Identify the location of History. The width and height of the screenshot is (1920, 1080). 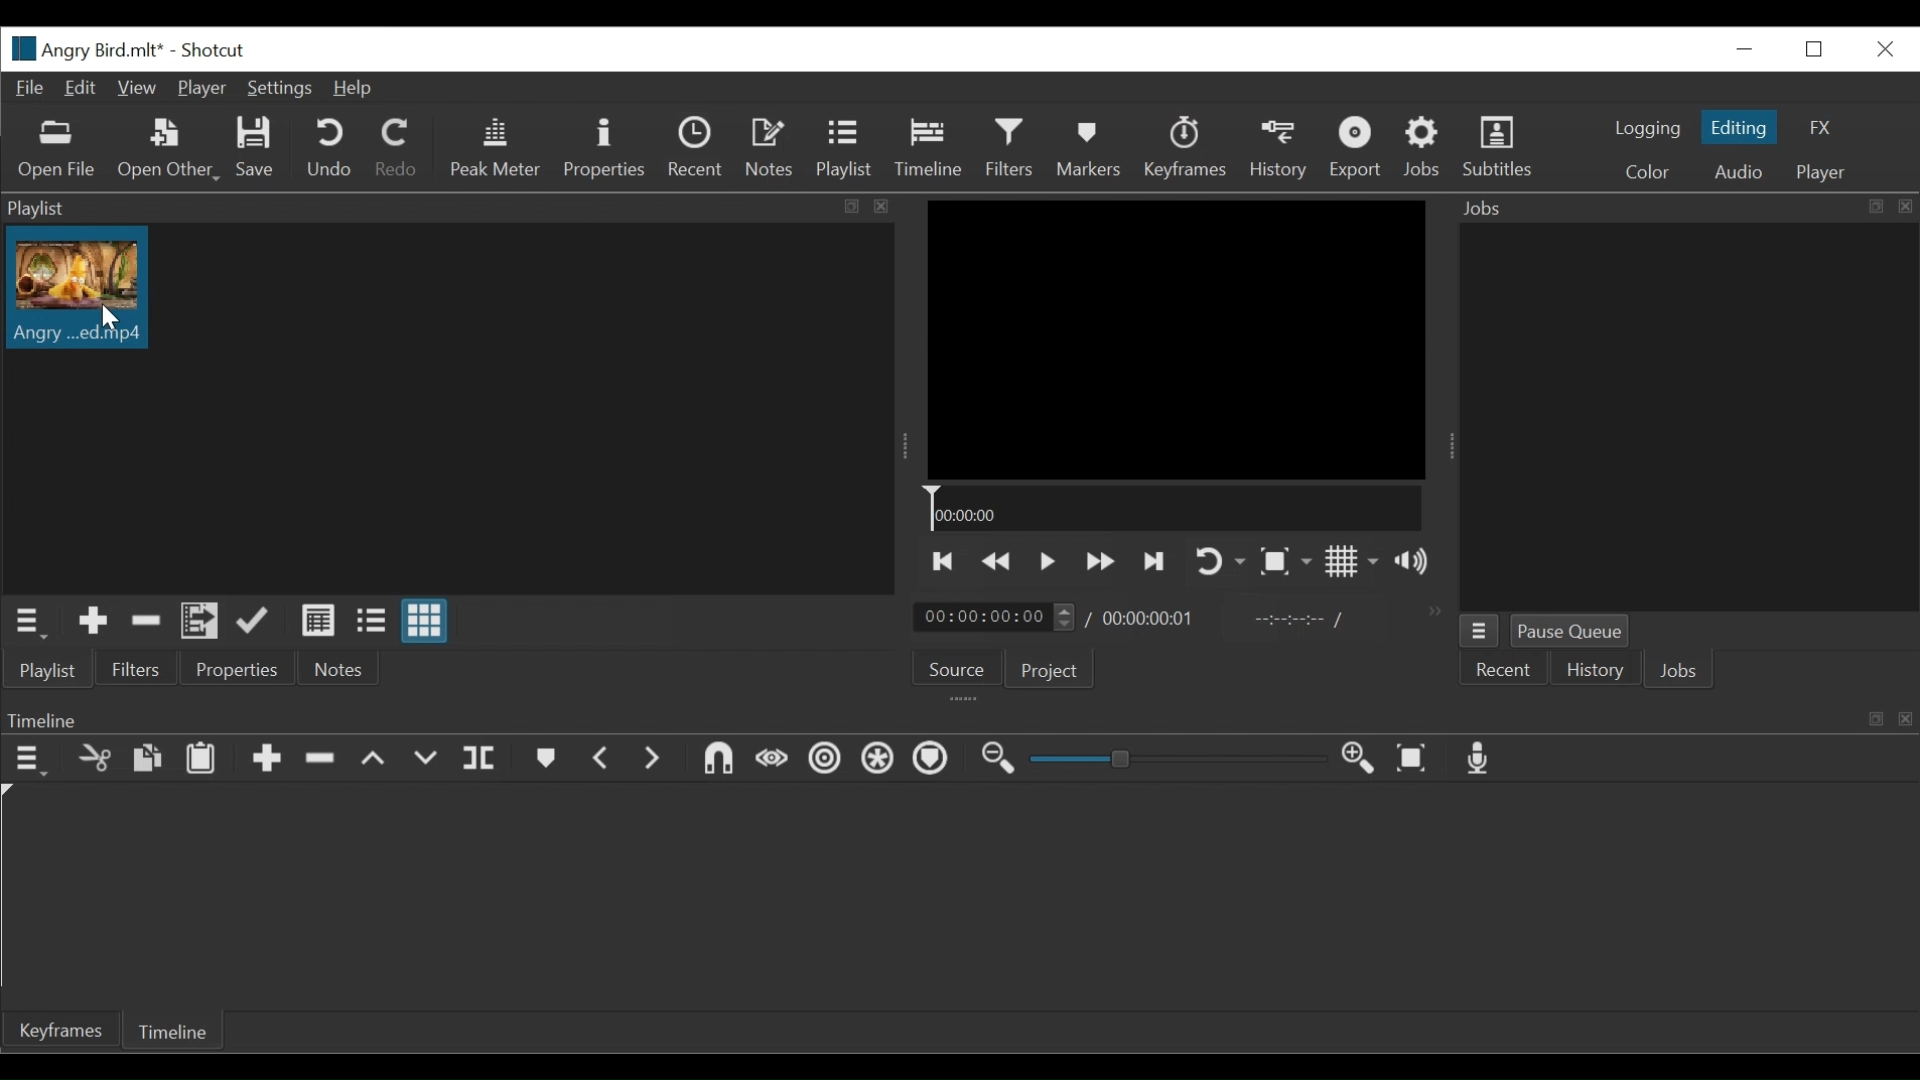
(1280, 151).